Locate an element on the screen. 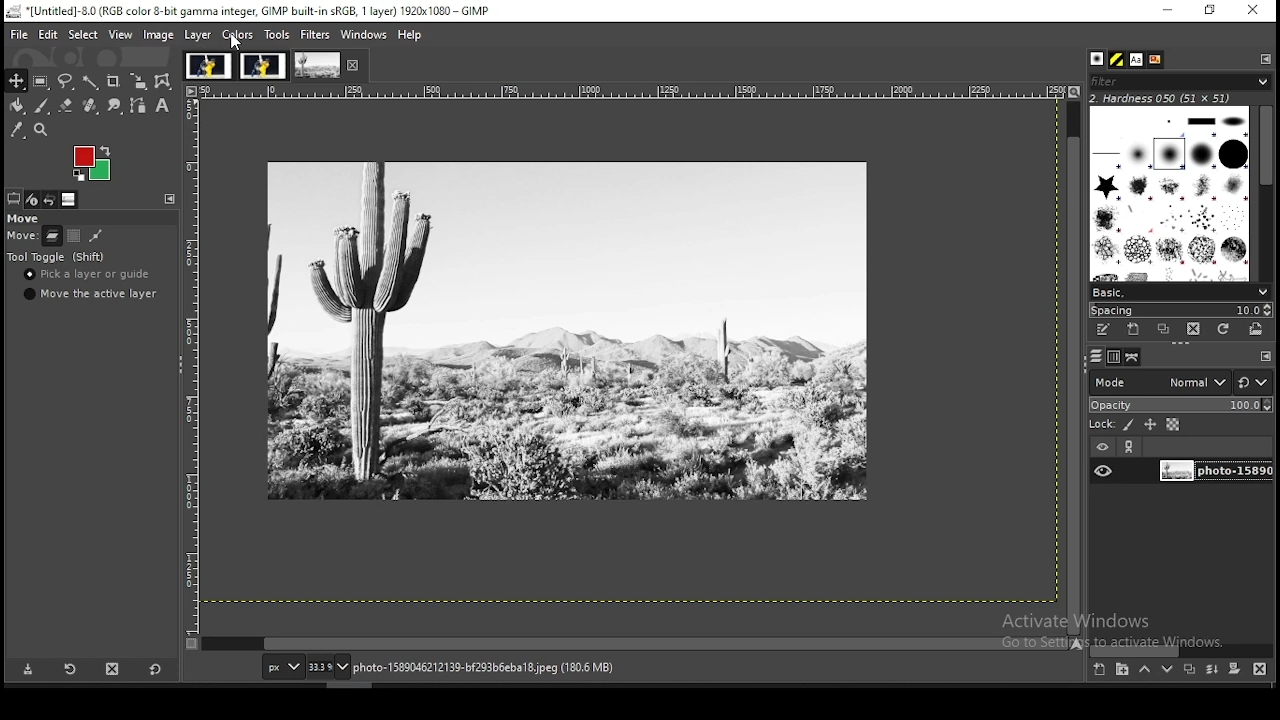  eraser tool is located at coordinates (67, 106).